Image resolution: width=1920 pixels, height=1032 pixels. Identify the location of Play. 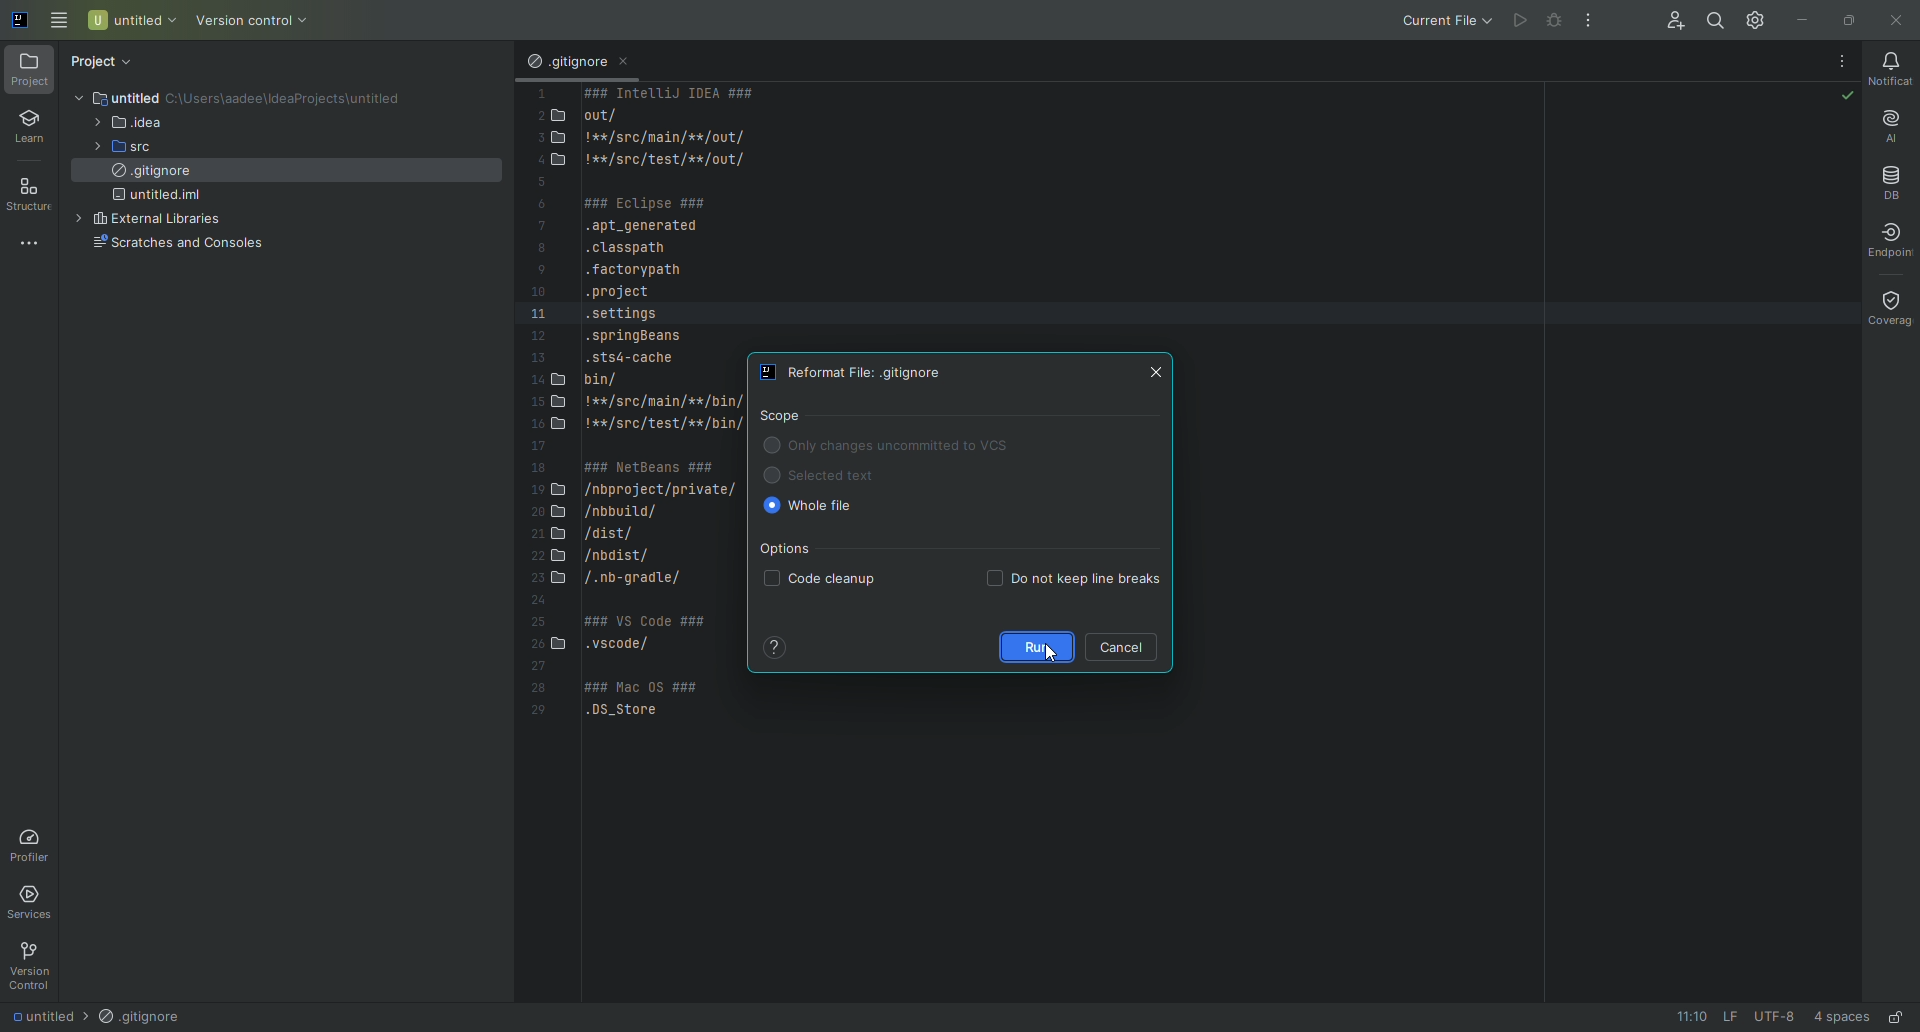
(1515, 17).